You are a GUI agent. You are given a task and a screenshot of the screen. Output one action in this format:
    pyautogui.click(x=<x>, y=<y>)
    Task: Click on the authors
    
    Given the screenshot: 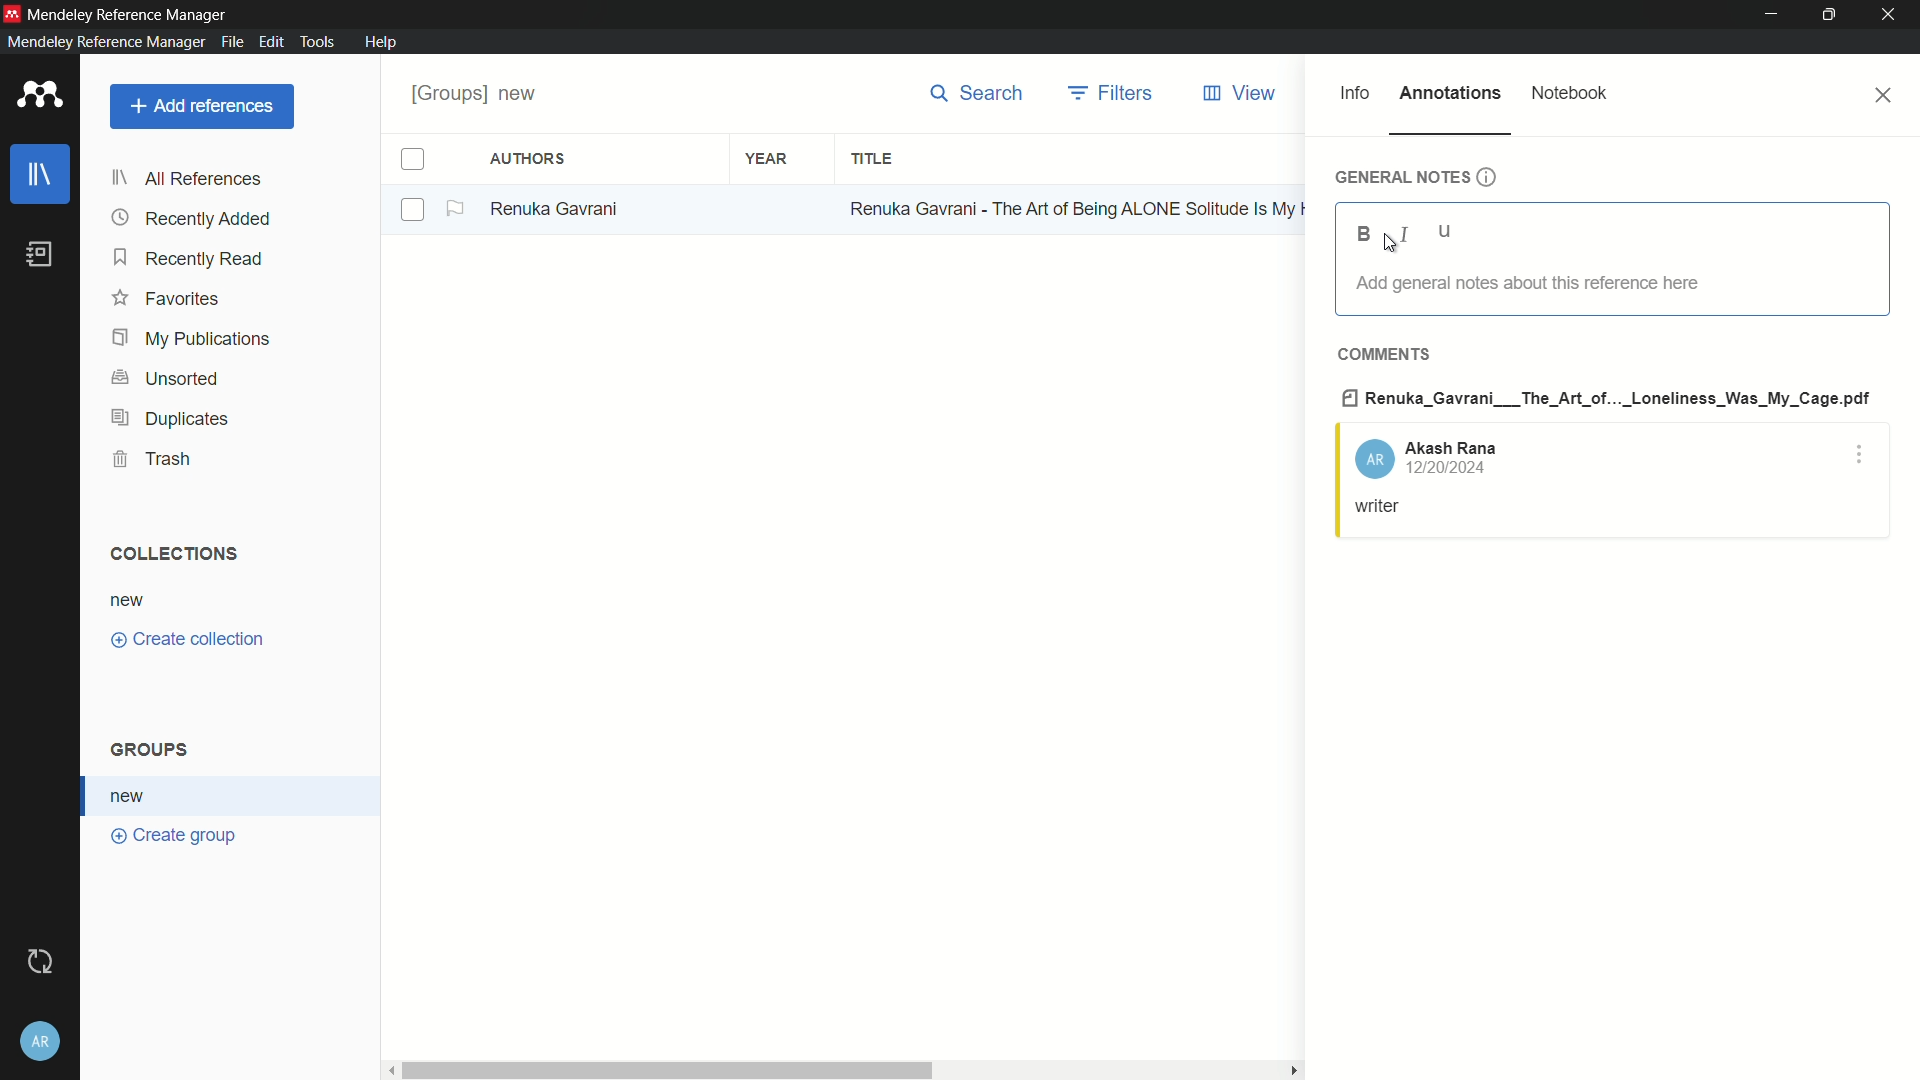 What is the action you would take?
    pyautogui.click(x=530, y=160)
    